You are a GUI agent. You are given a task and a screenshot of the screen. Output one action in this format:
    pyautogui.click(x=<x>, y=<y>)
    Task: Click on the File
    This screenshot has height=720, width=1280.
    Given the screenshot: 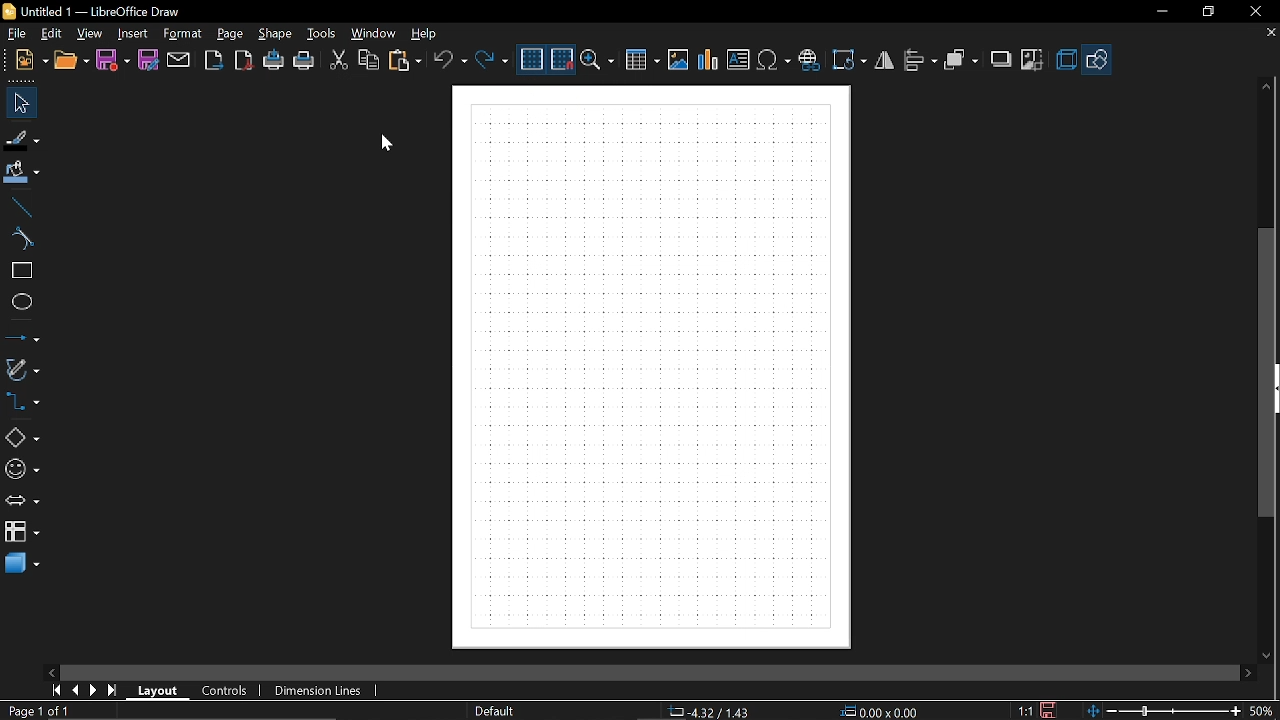 What is the action you would take?
    pyautogui.click(x=18, y=35)
    